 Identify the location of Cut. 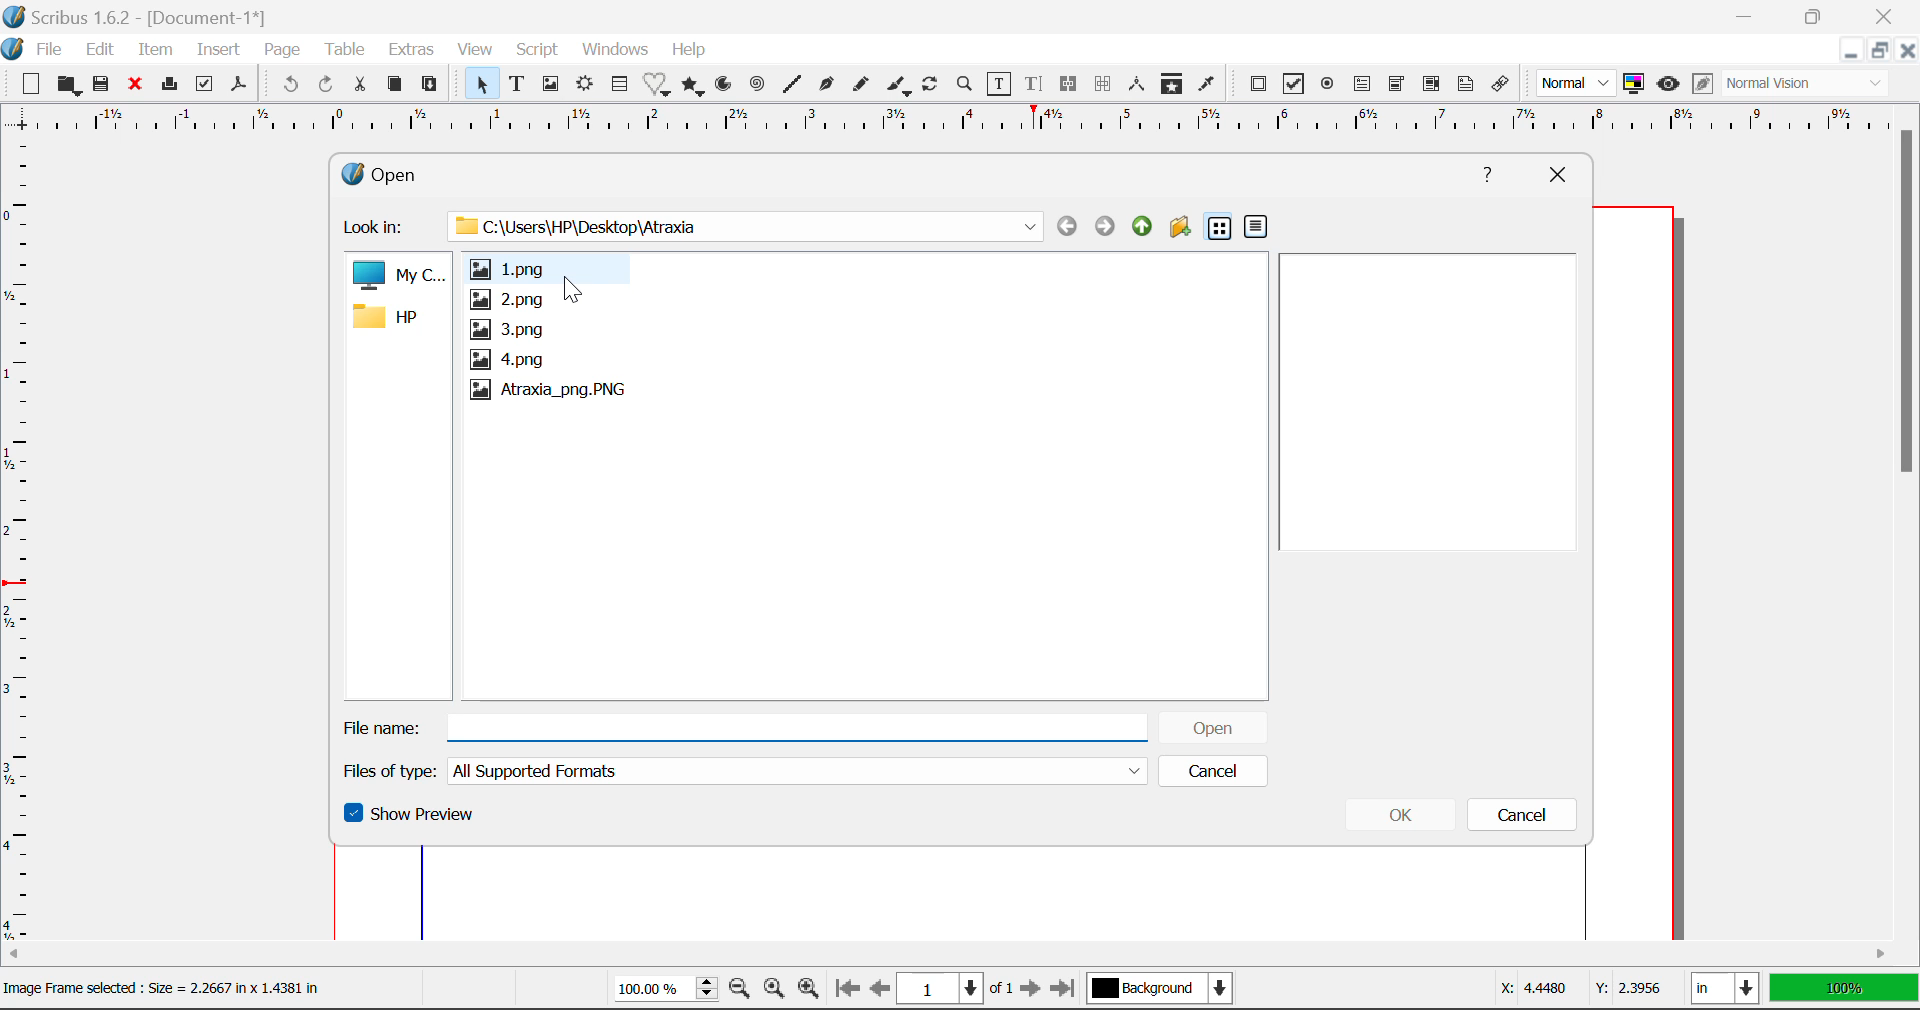
(364, 83).